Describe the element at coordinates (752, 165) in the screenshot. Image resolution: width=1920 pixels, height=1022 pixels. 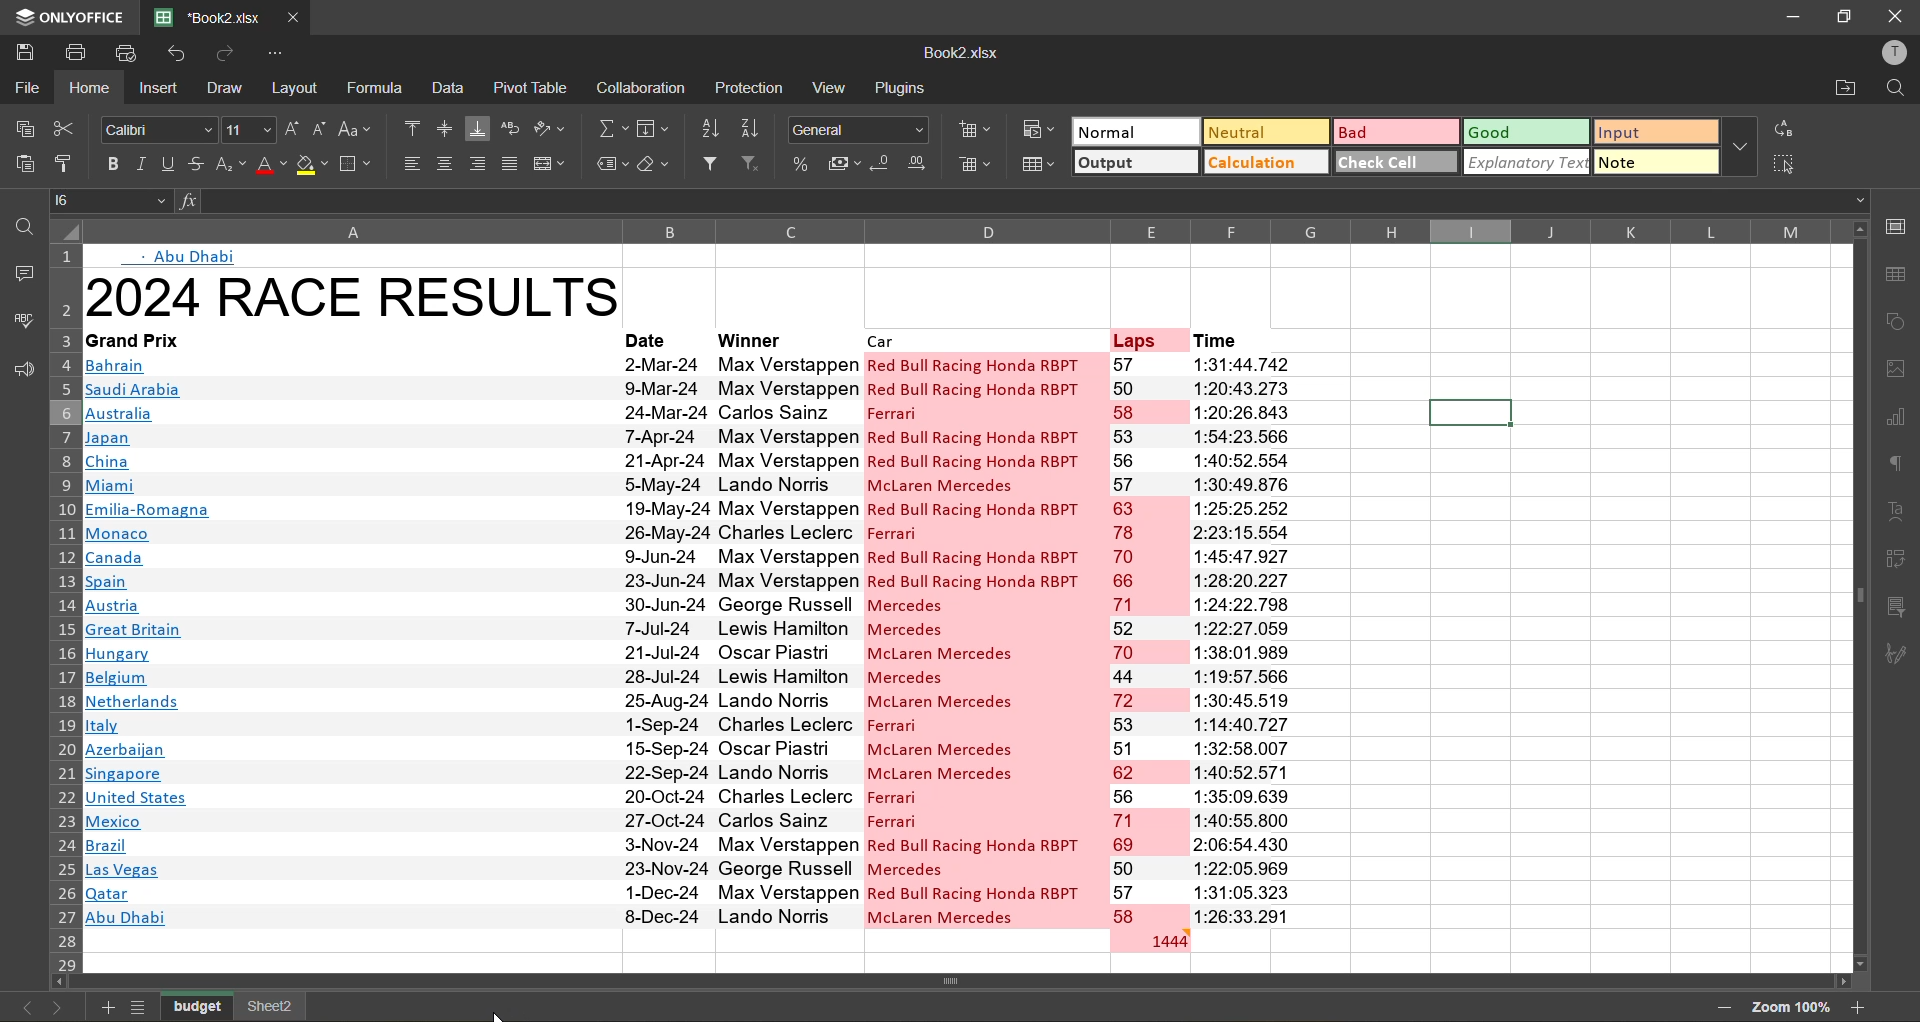
I see `clear filter` at that location.